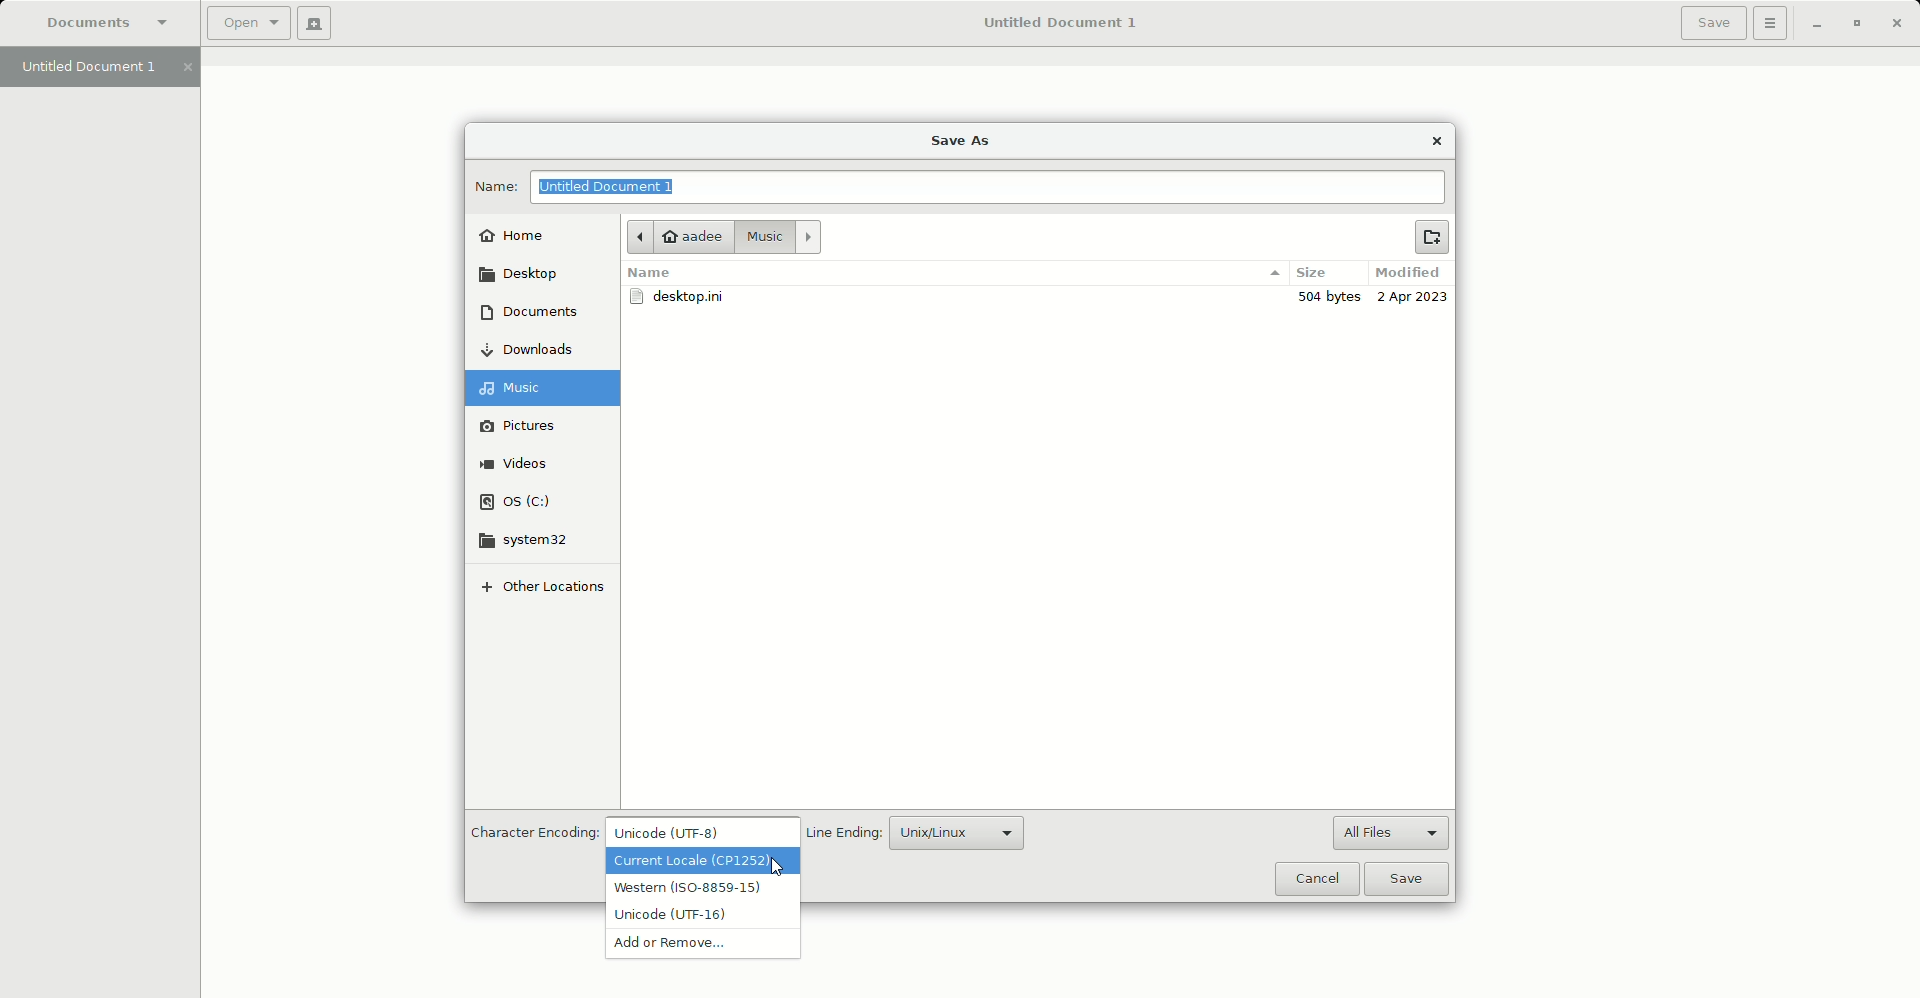  Describe the element at coordinates (1407, 272) in the screenshot. I see `Modified` at that location.